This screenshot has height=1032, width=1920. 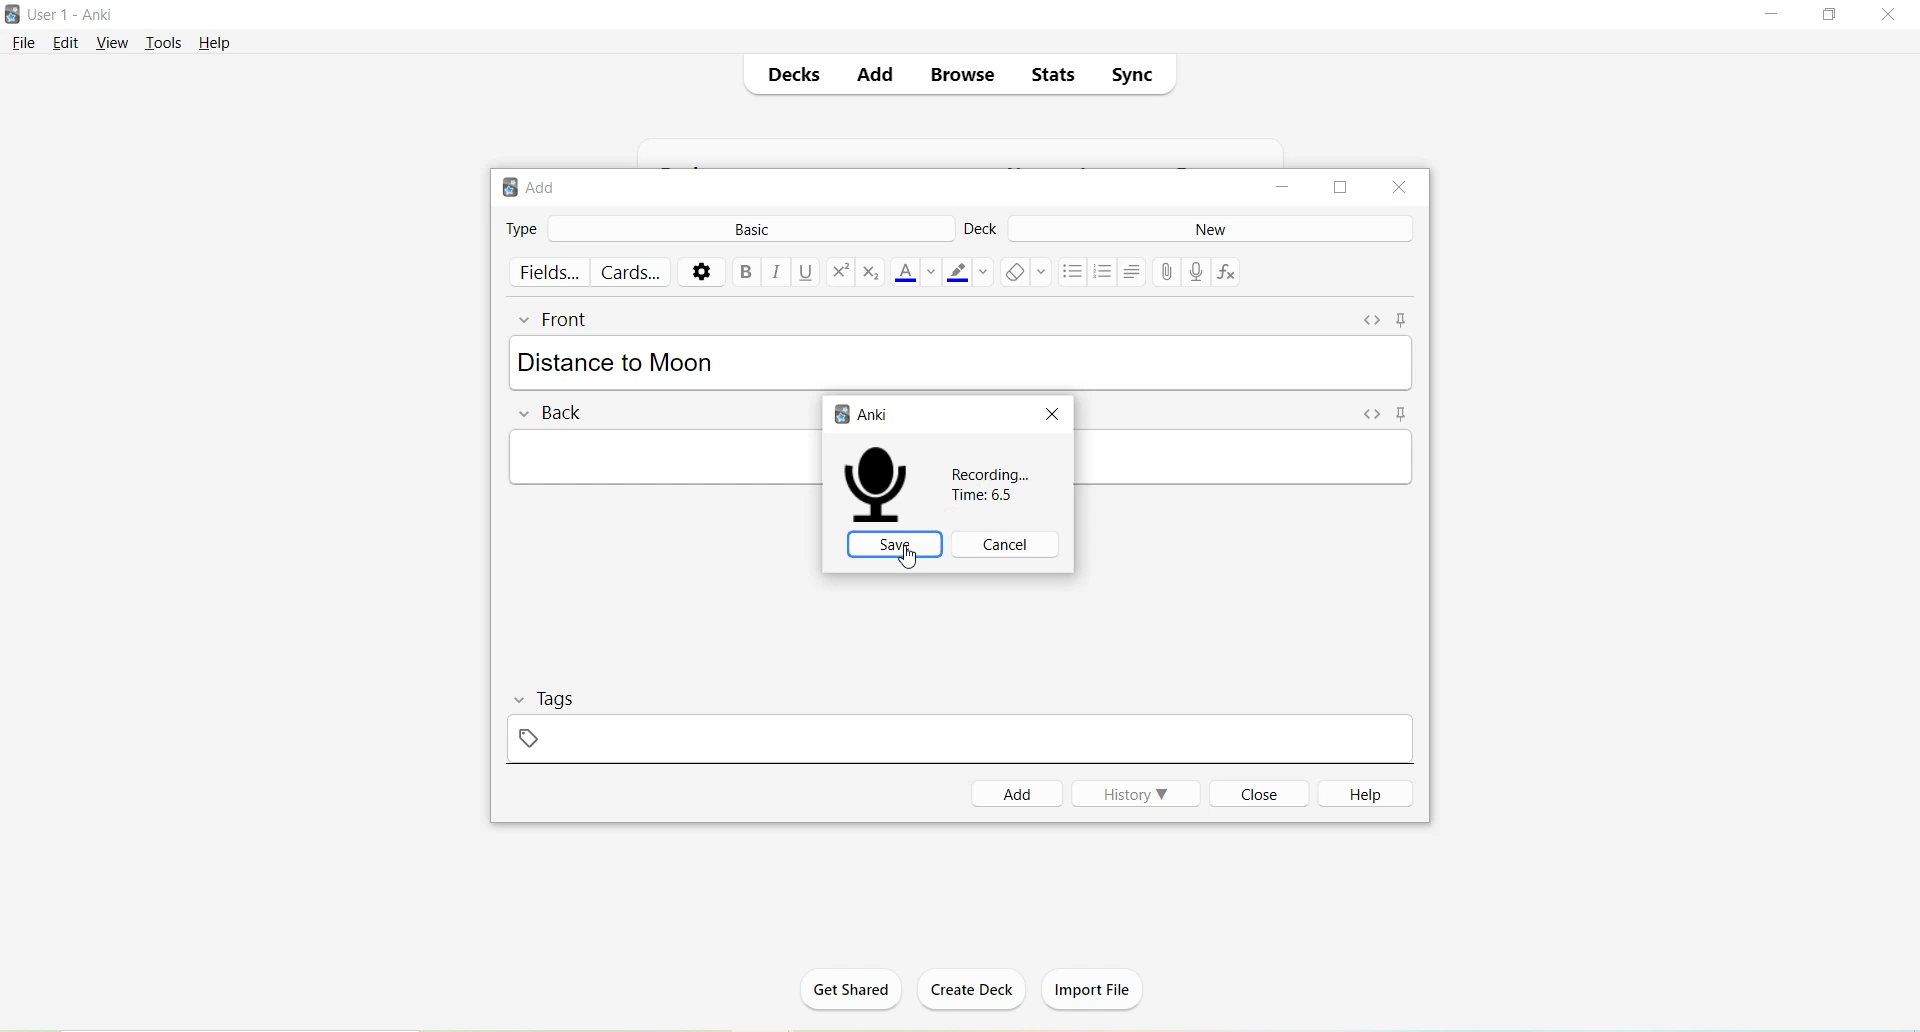 I want to click on Back, so click(x=568, y=414).